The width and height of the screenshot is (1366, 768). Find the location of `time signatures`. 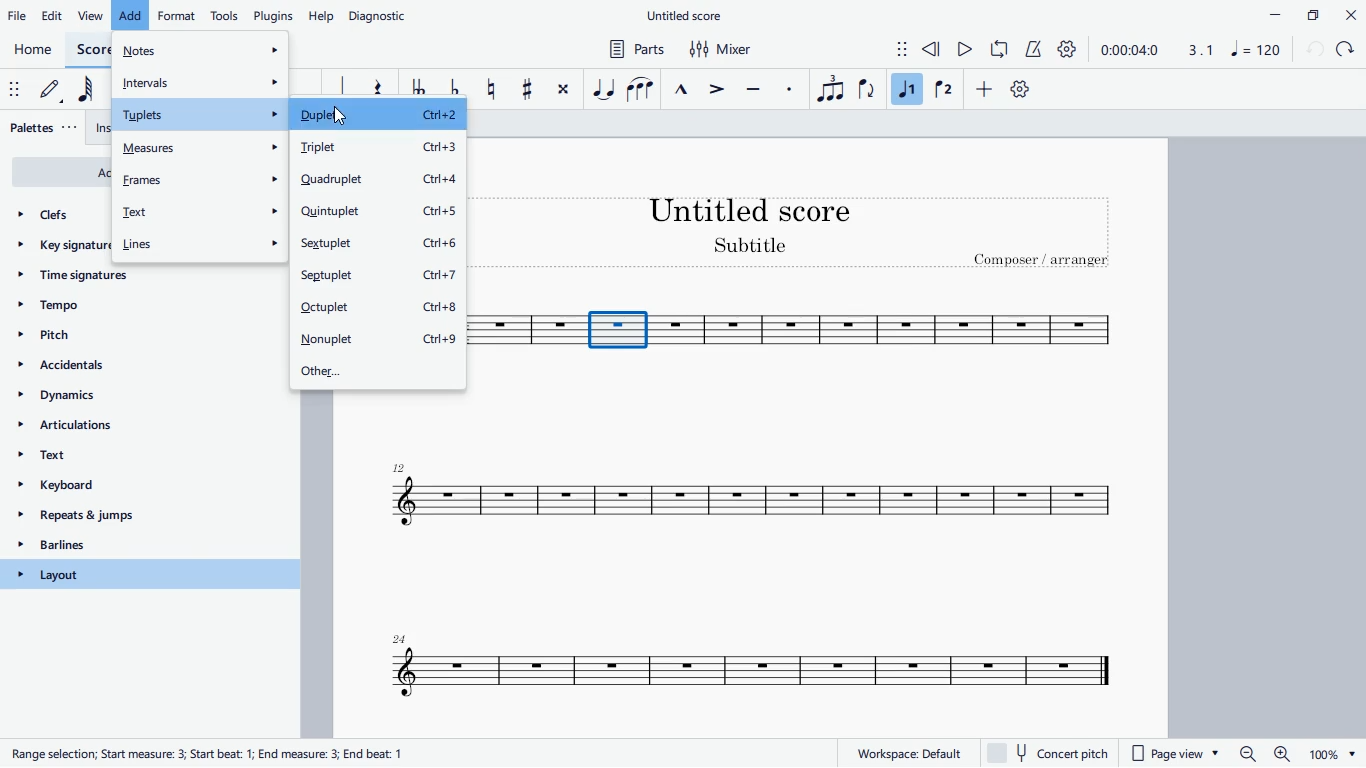

time signatures is located at coordinates (123, 281).